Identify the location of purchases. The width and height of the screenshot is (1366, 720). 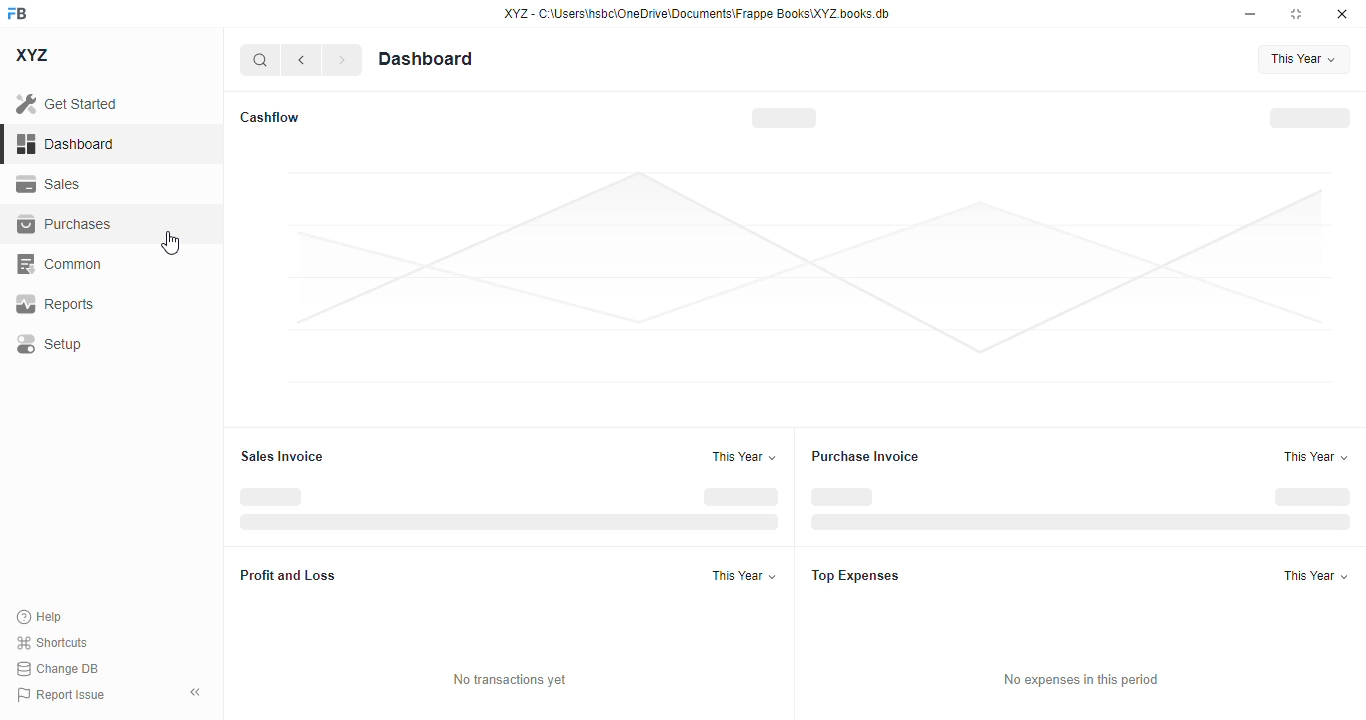
(64, 224).